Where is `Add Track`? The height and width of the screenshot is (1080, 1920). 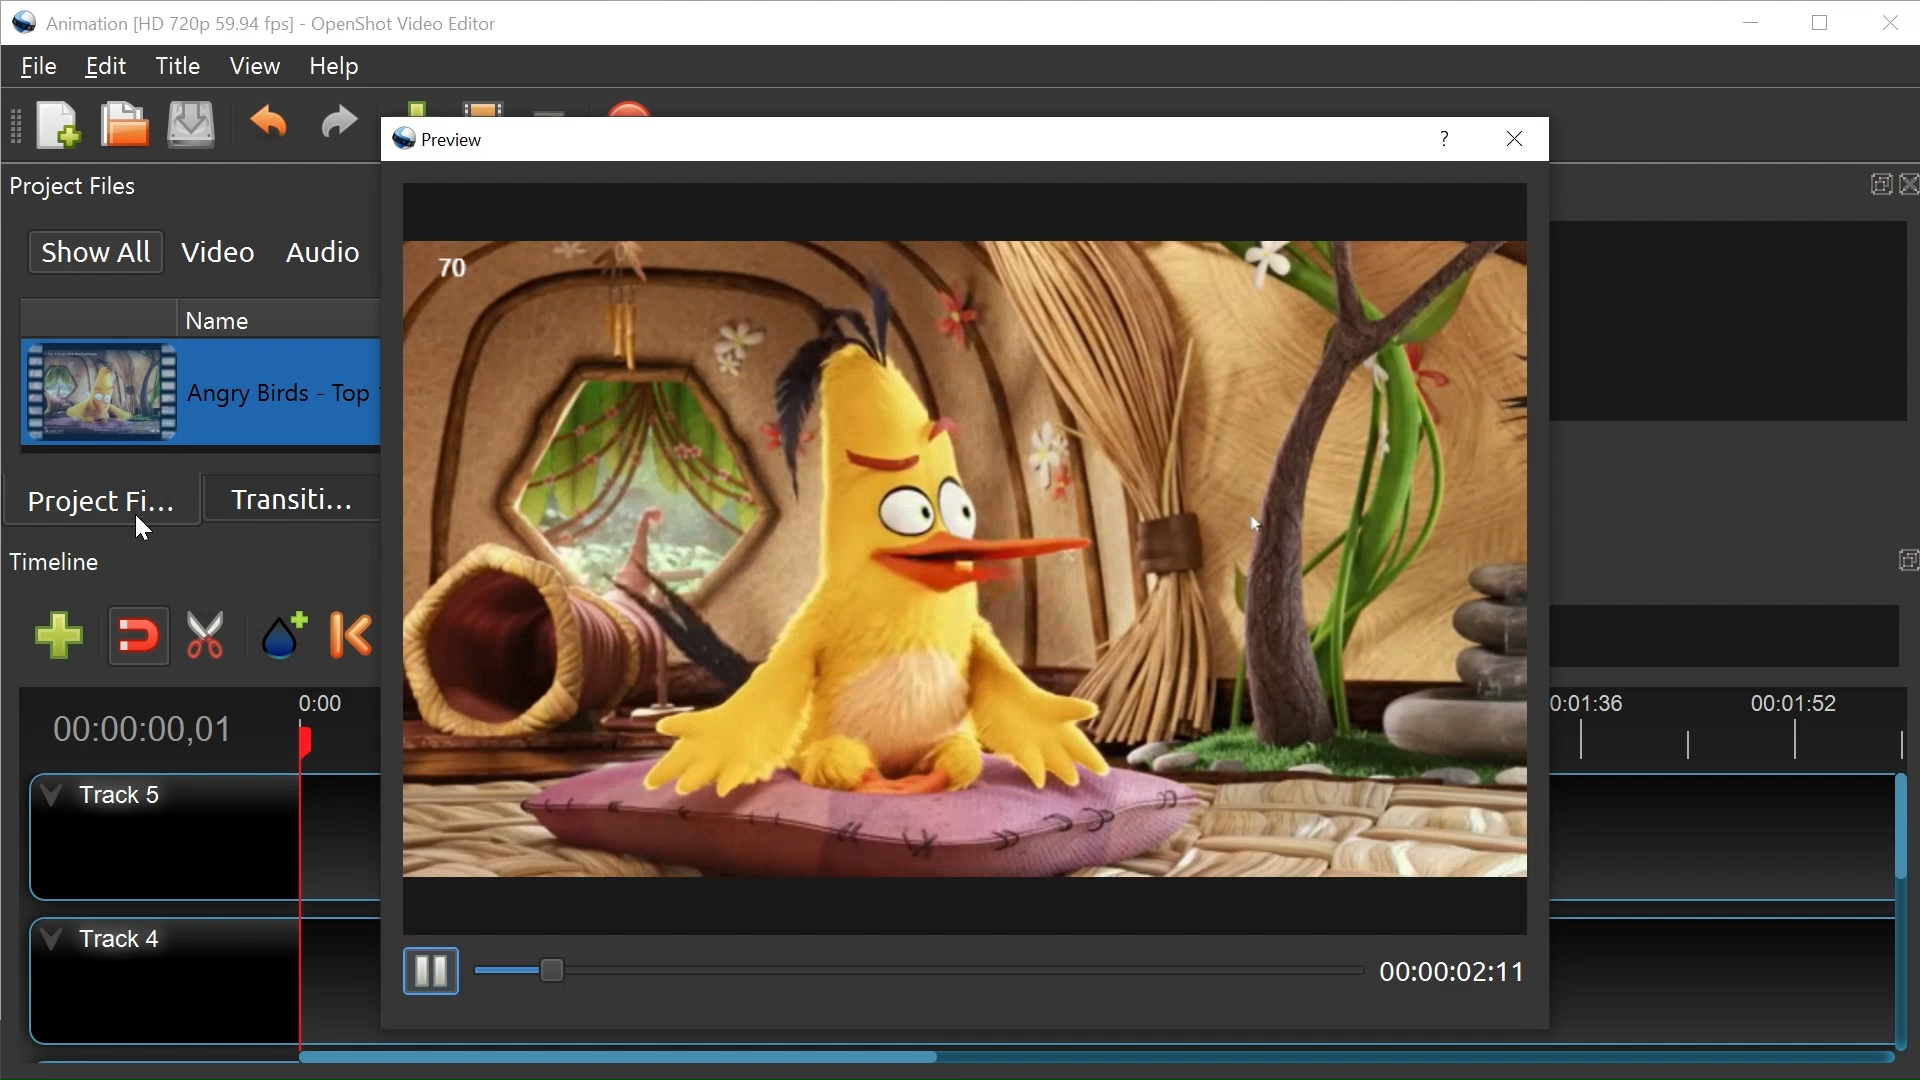
Add Track is located at coordinates (59, 636).